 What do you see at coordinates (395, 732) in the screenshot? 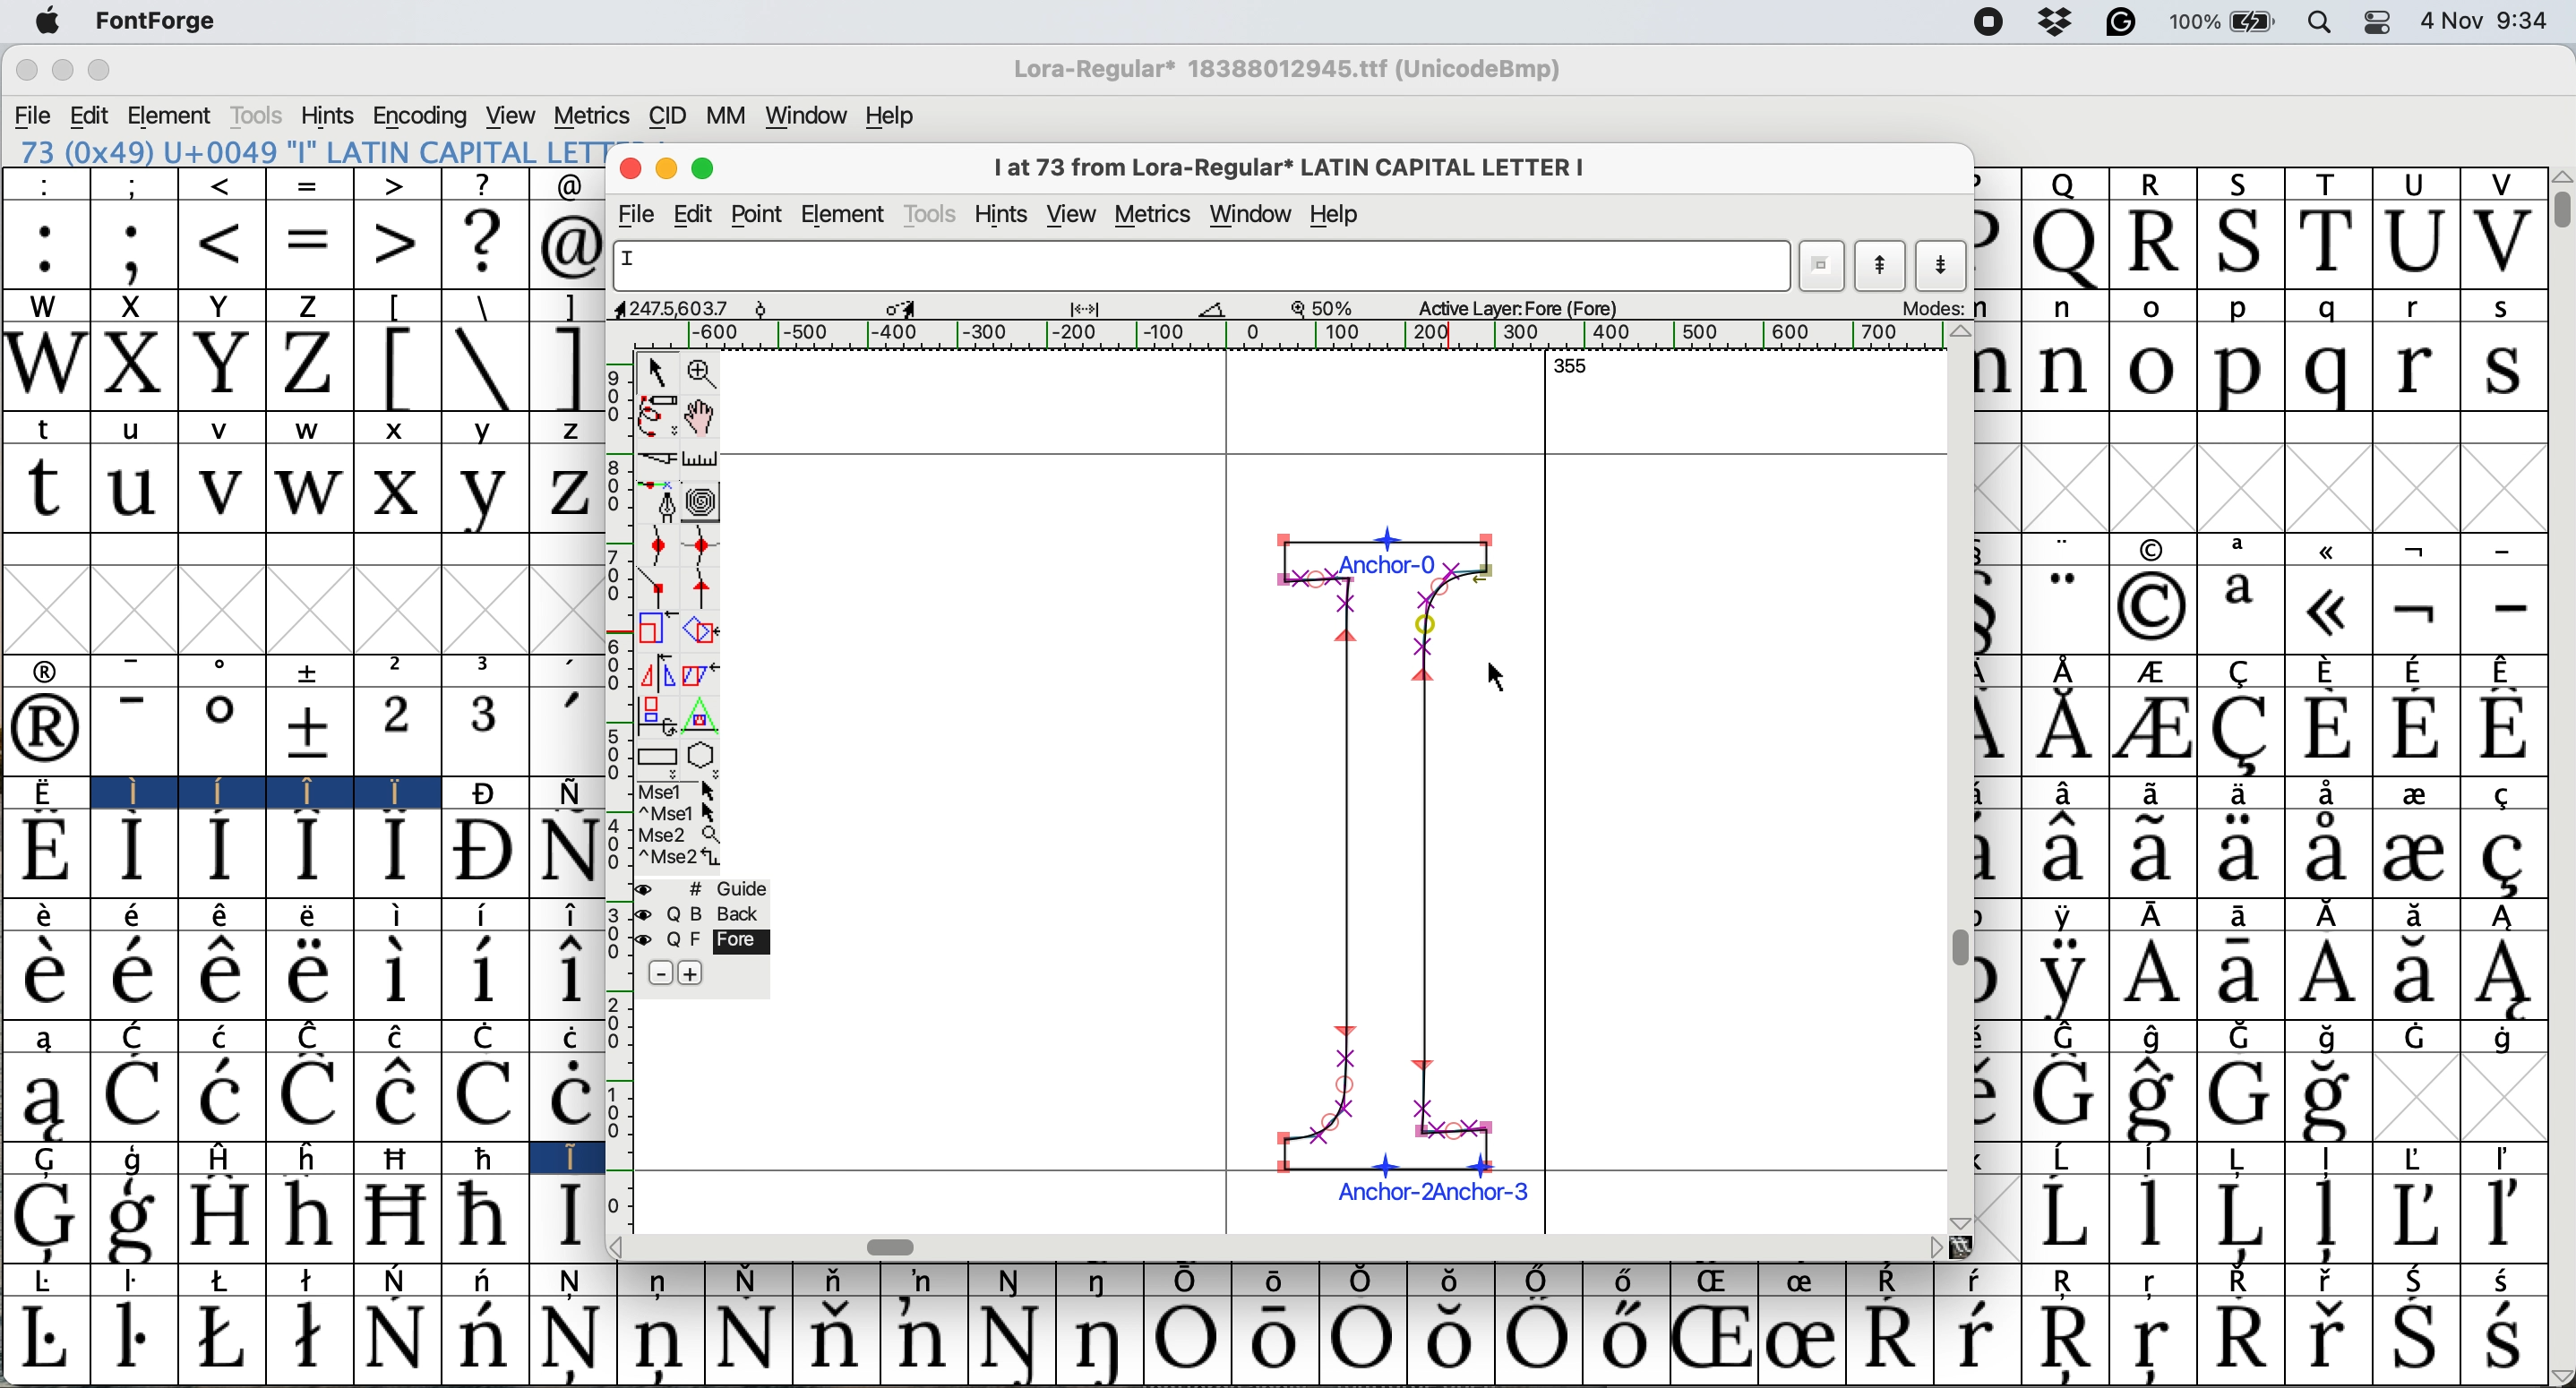
I see `2` at bounding box center [395, 732].